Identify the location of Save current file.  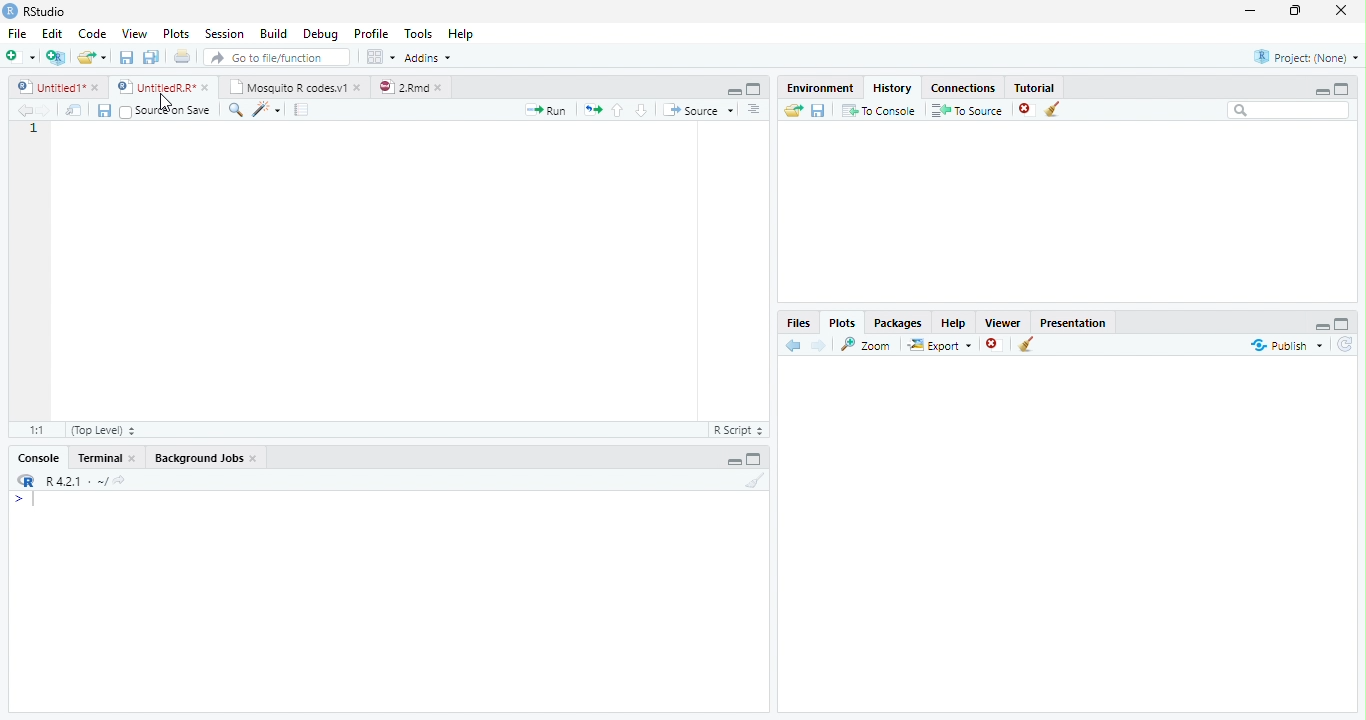
(126, 57).